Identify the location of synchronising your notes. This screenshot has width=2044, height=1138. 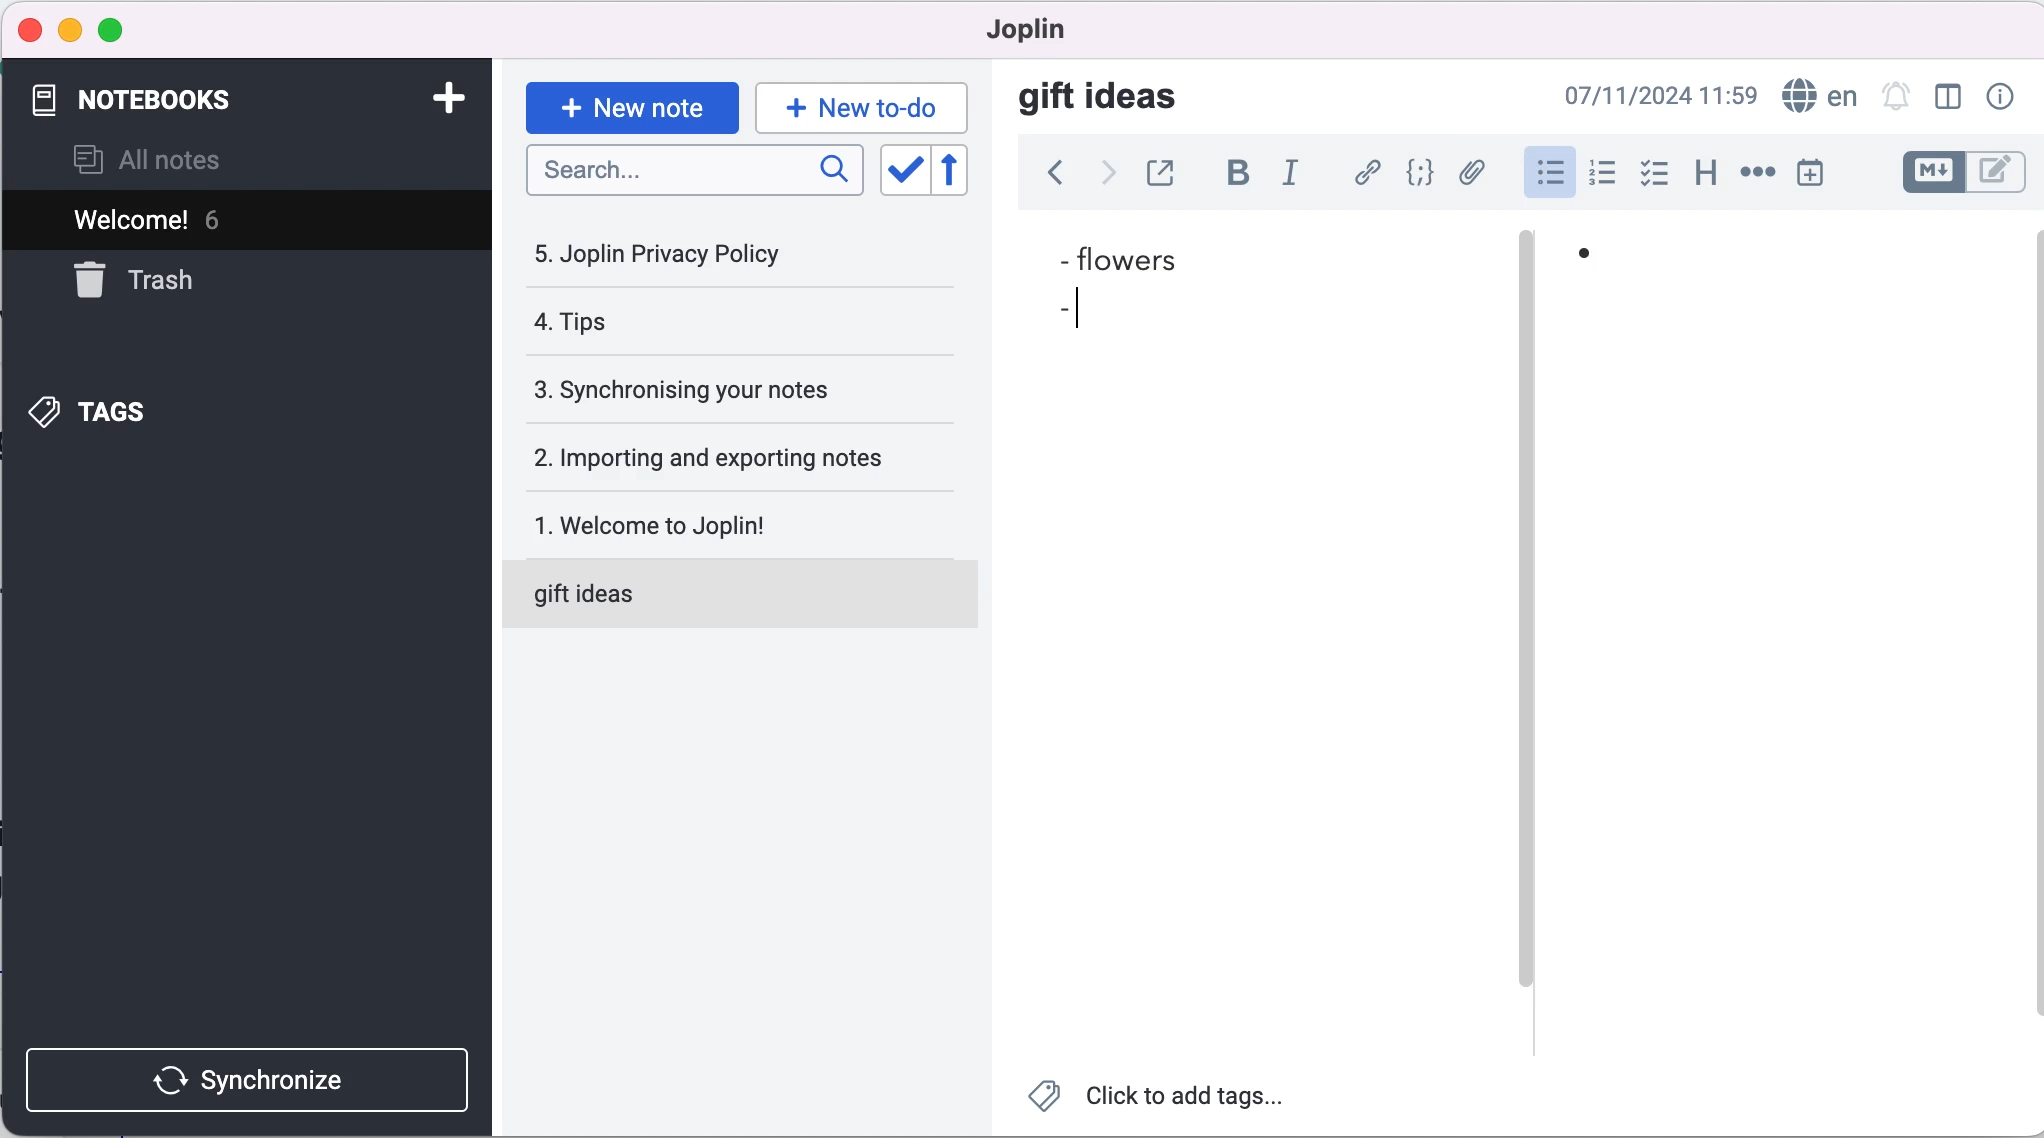
(727, 387).